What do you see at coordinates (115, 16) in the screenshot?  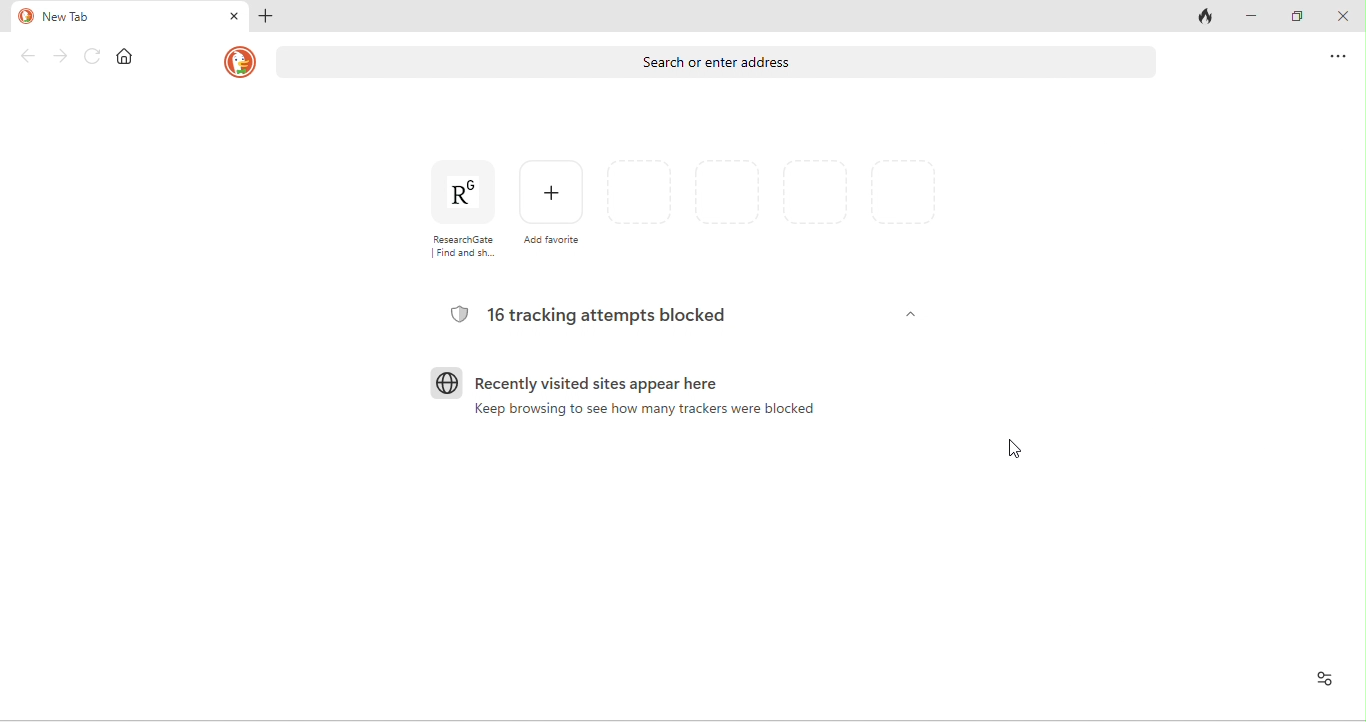 I see `new tab` at bounding box center [115, 16].